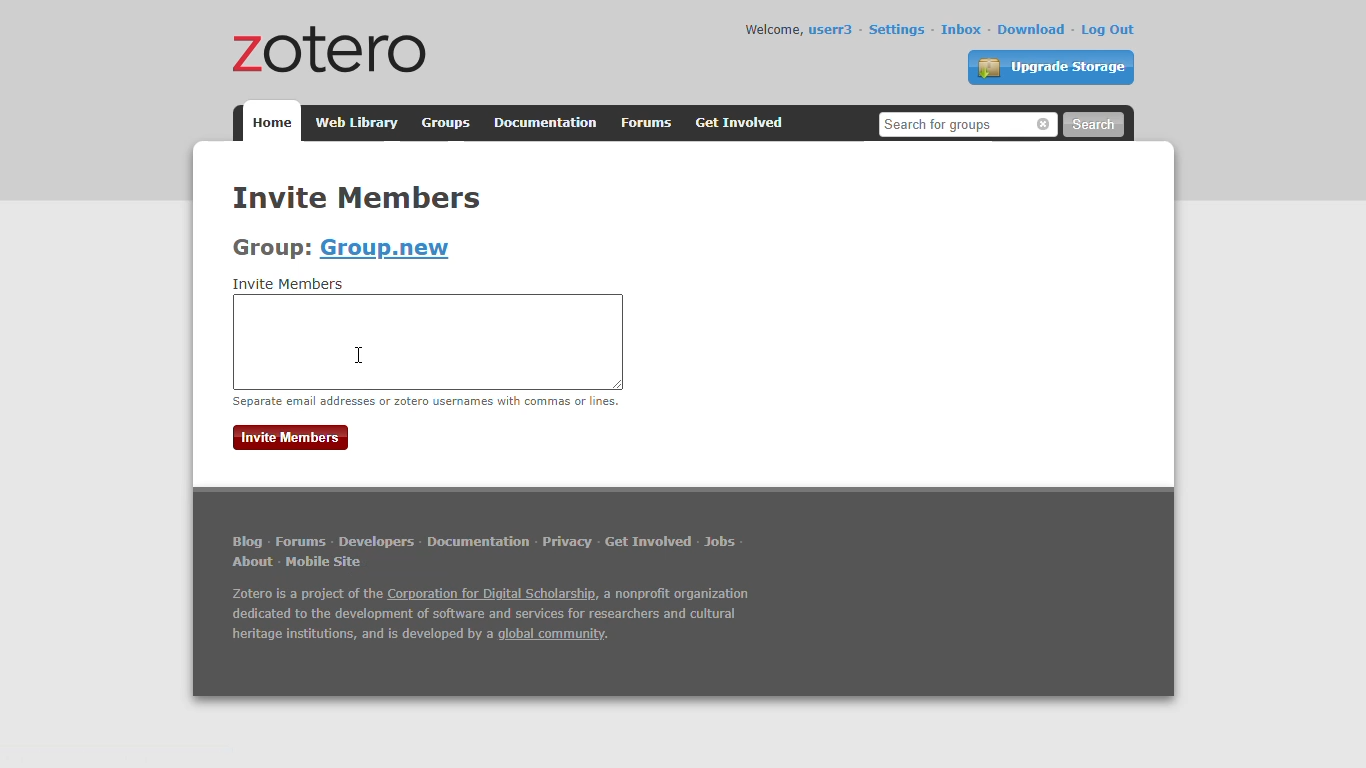  What do you see at coordinates (447, 123) in the screenshot?
I see `groups` at bounding box center [447, 123].